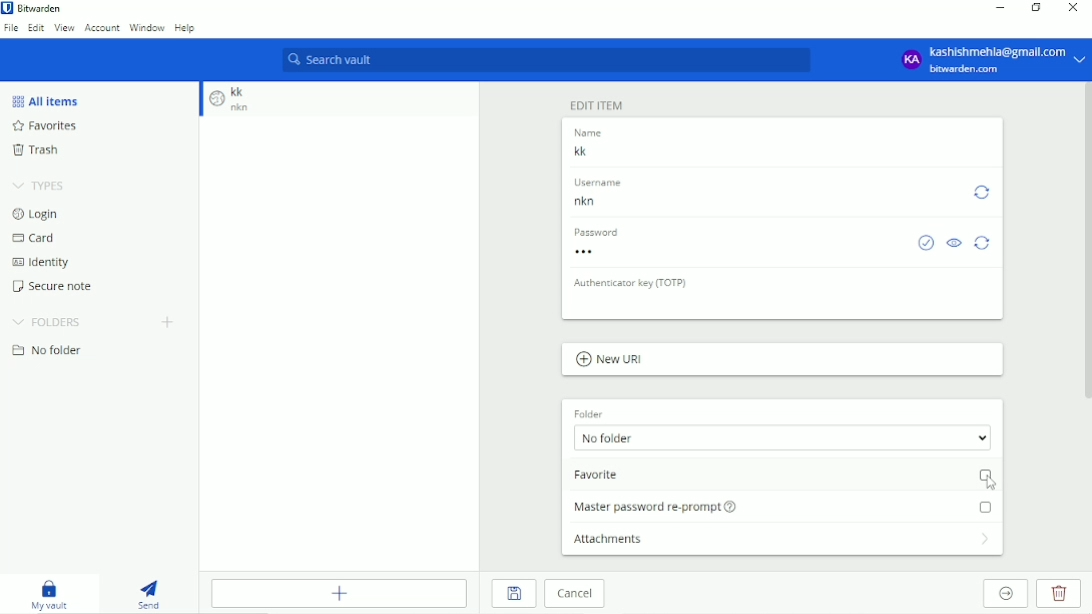  What do you see at coordinates (50, 349) in the screenshot?
I see `No folder` at bounding box center [50, 349].